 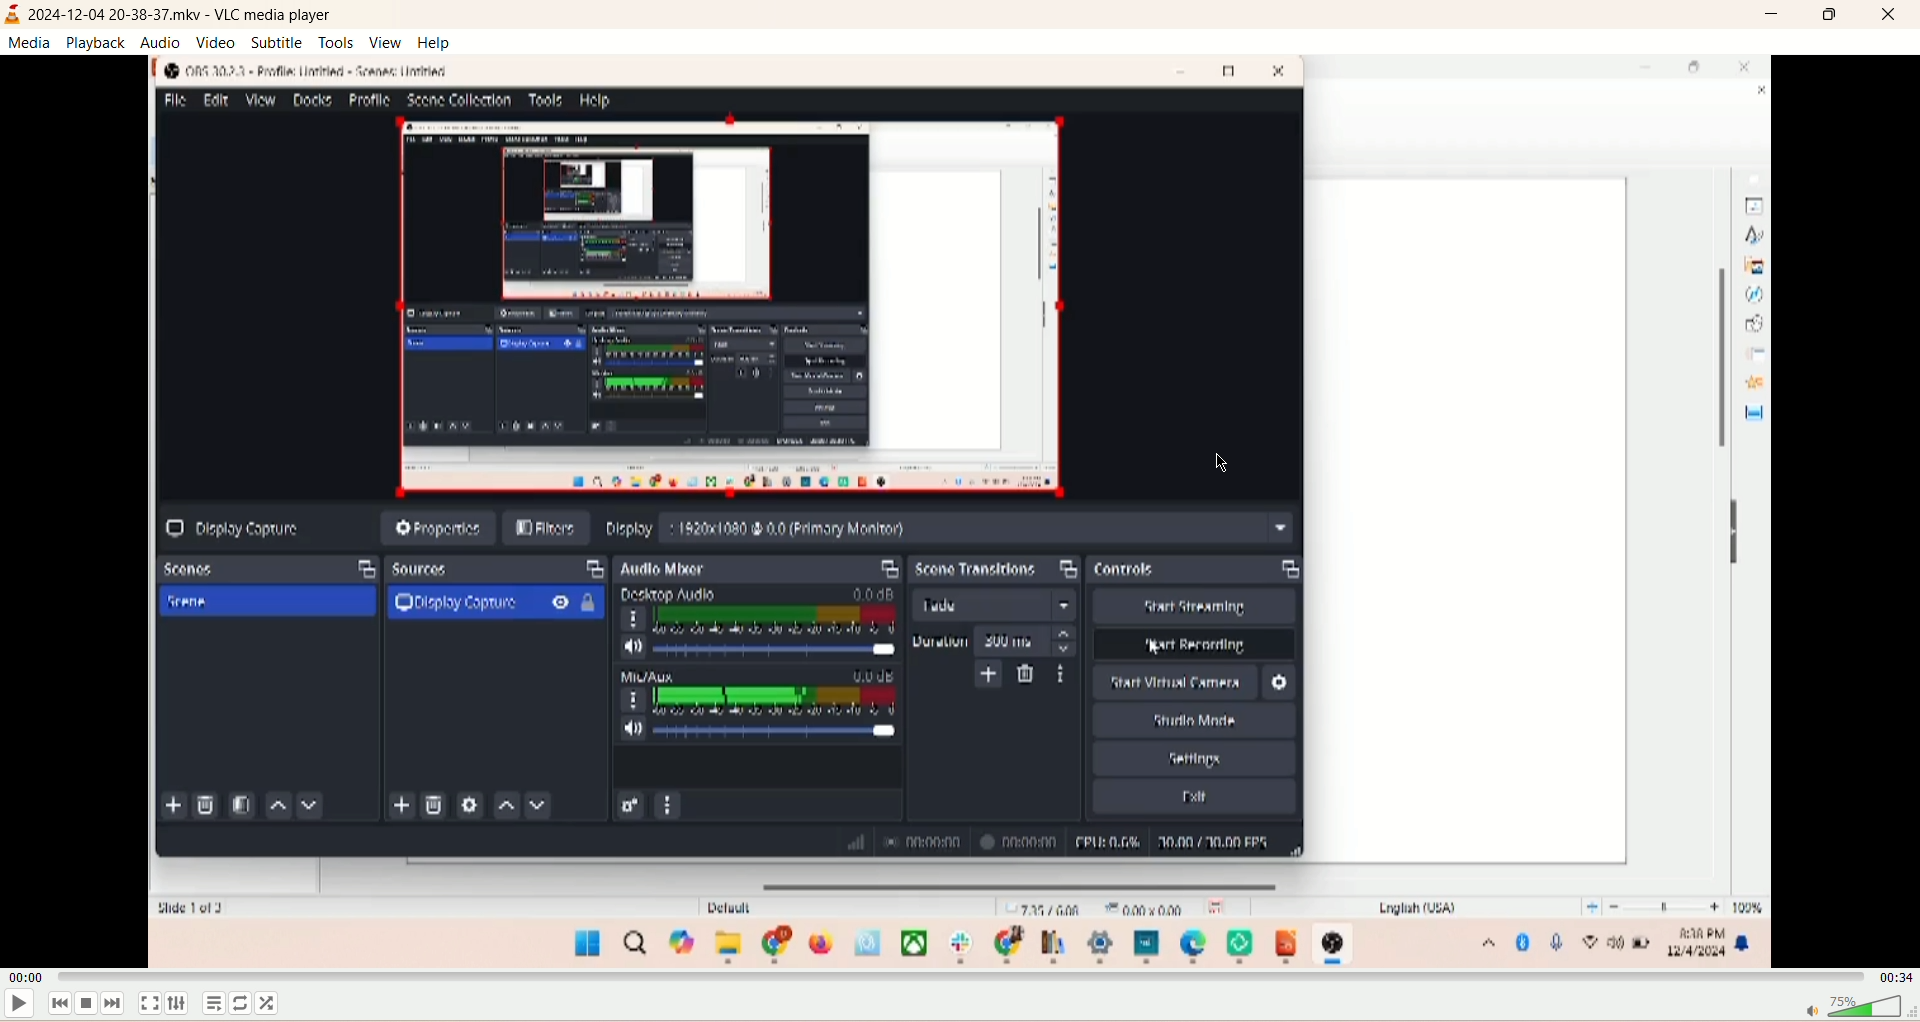 I want to click on stop, so click(x=89, y=1007).